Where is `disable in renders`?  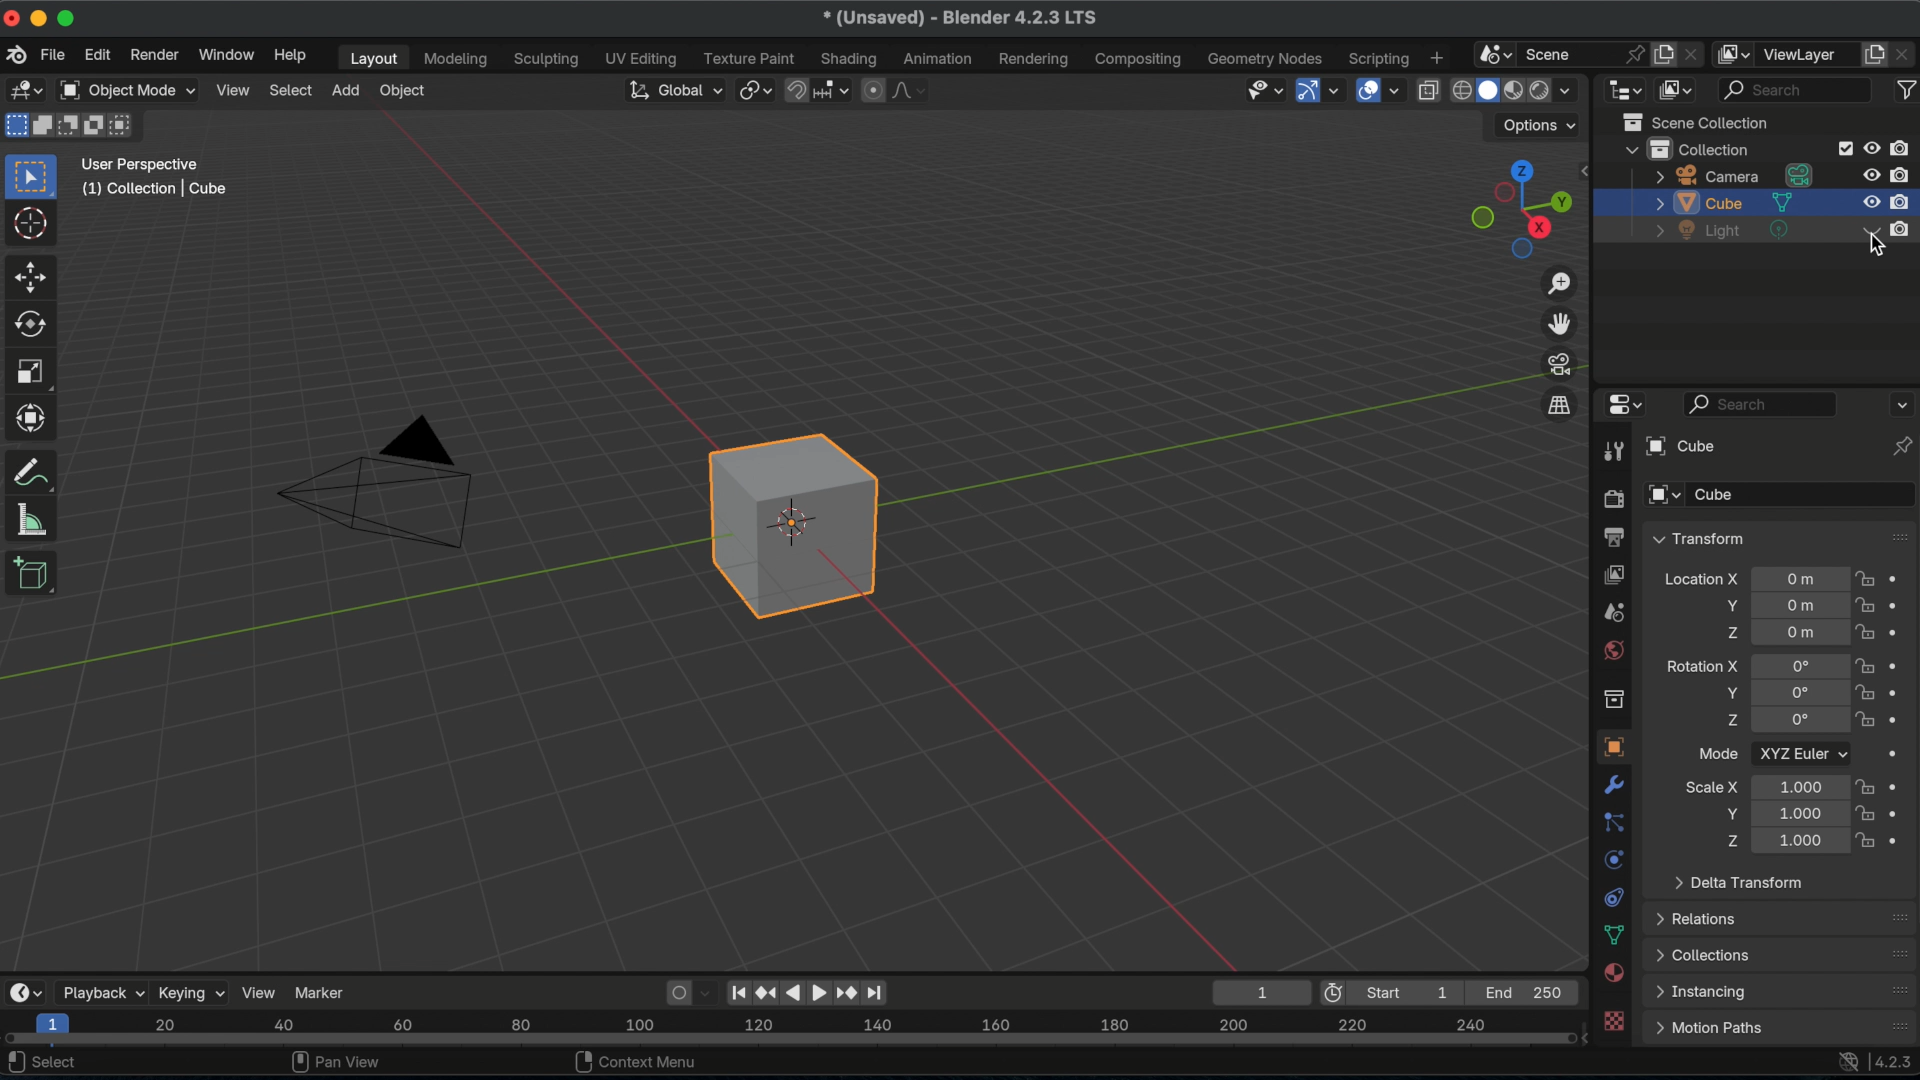 disable in renders is located at coordinates (1905, 147).